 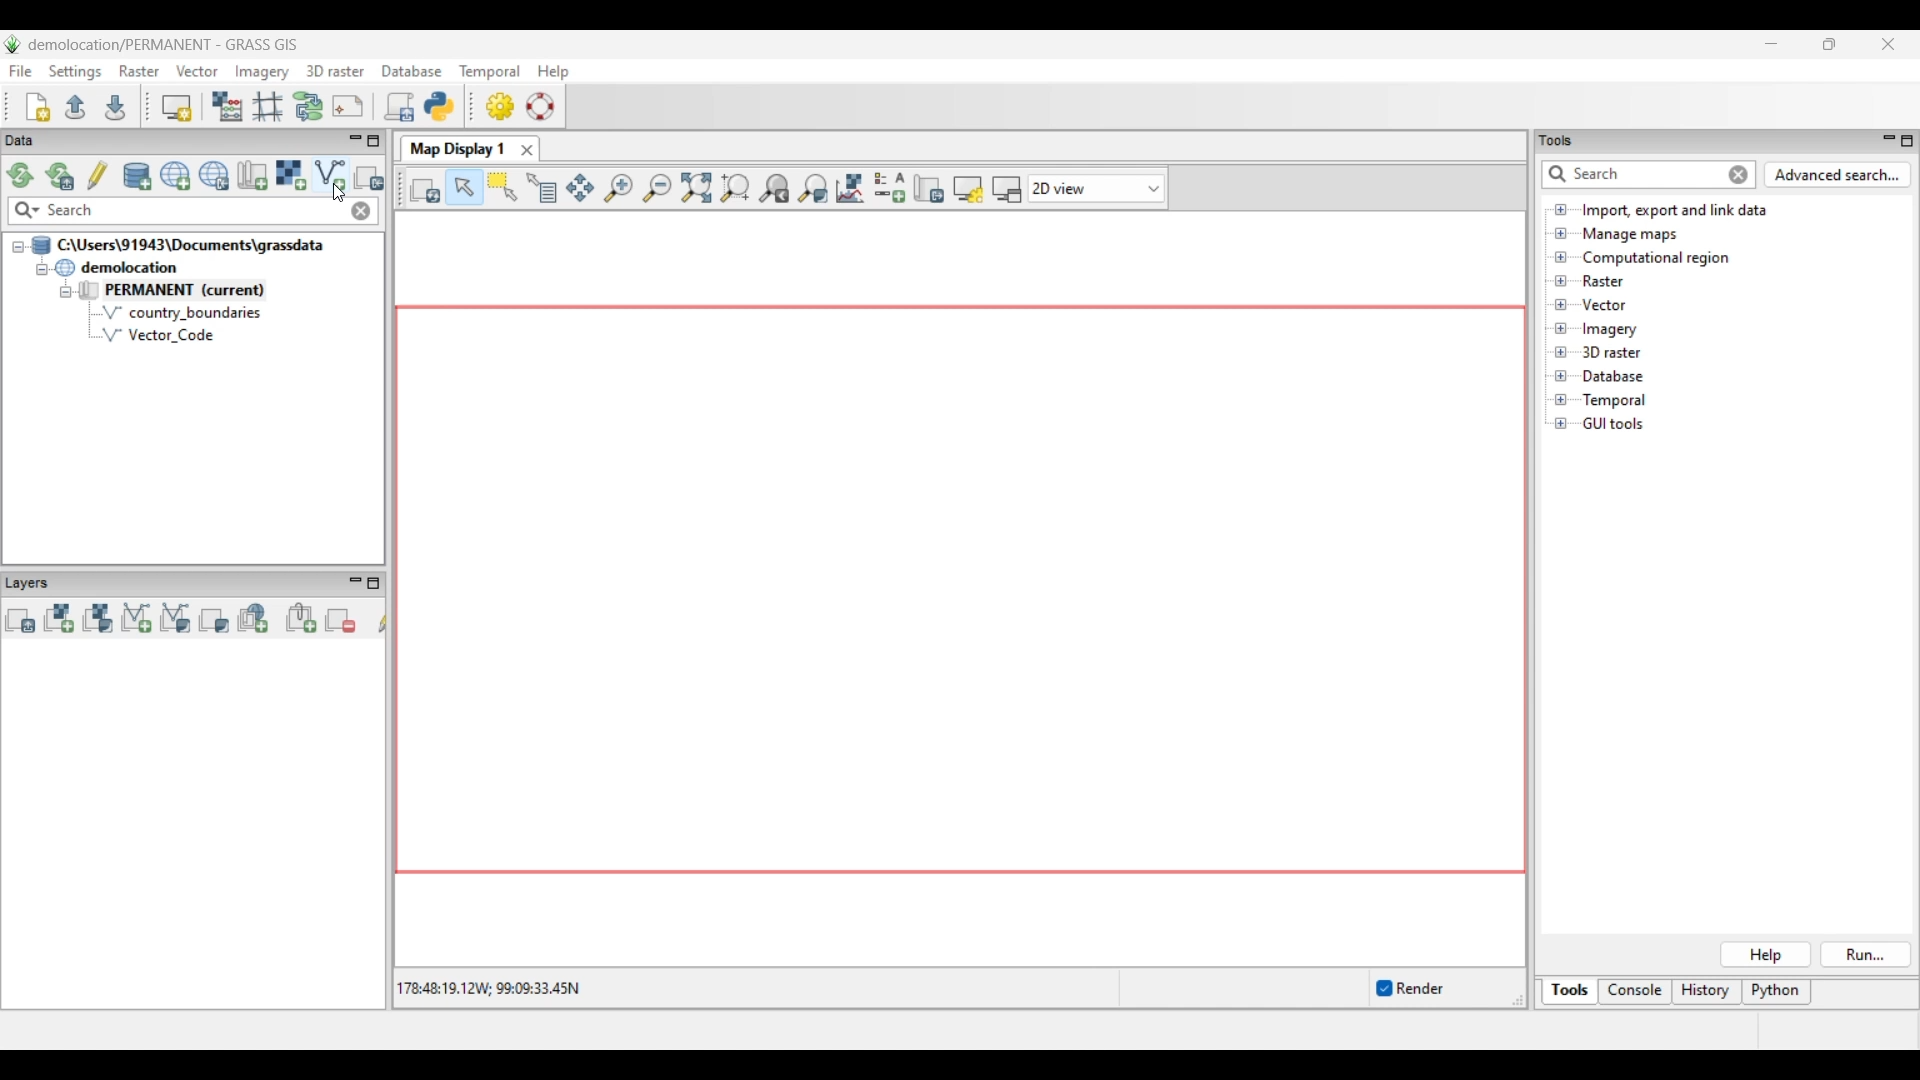 I want to click on Vector menu, so click(x=197, y=71).